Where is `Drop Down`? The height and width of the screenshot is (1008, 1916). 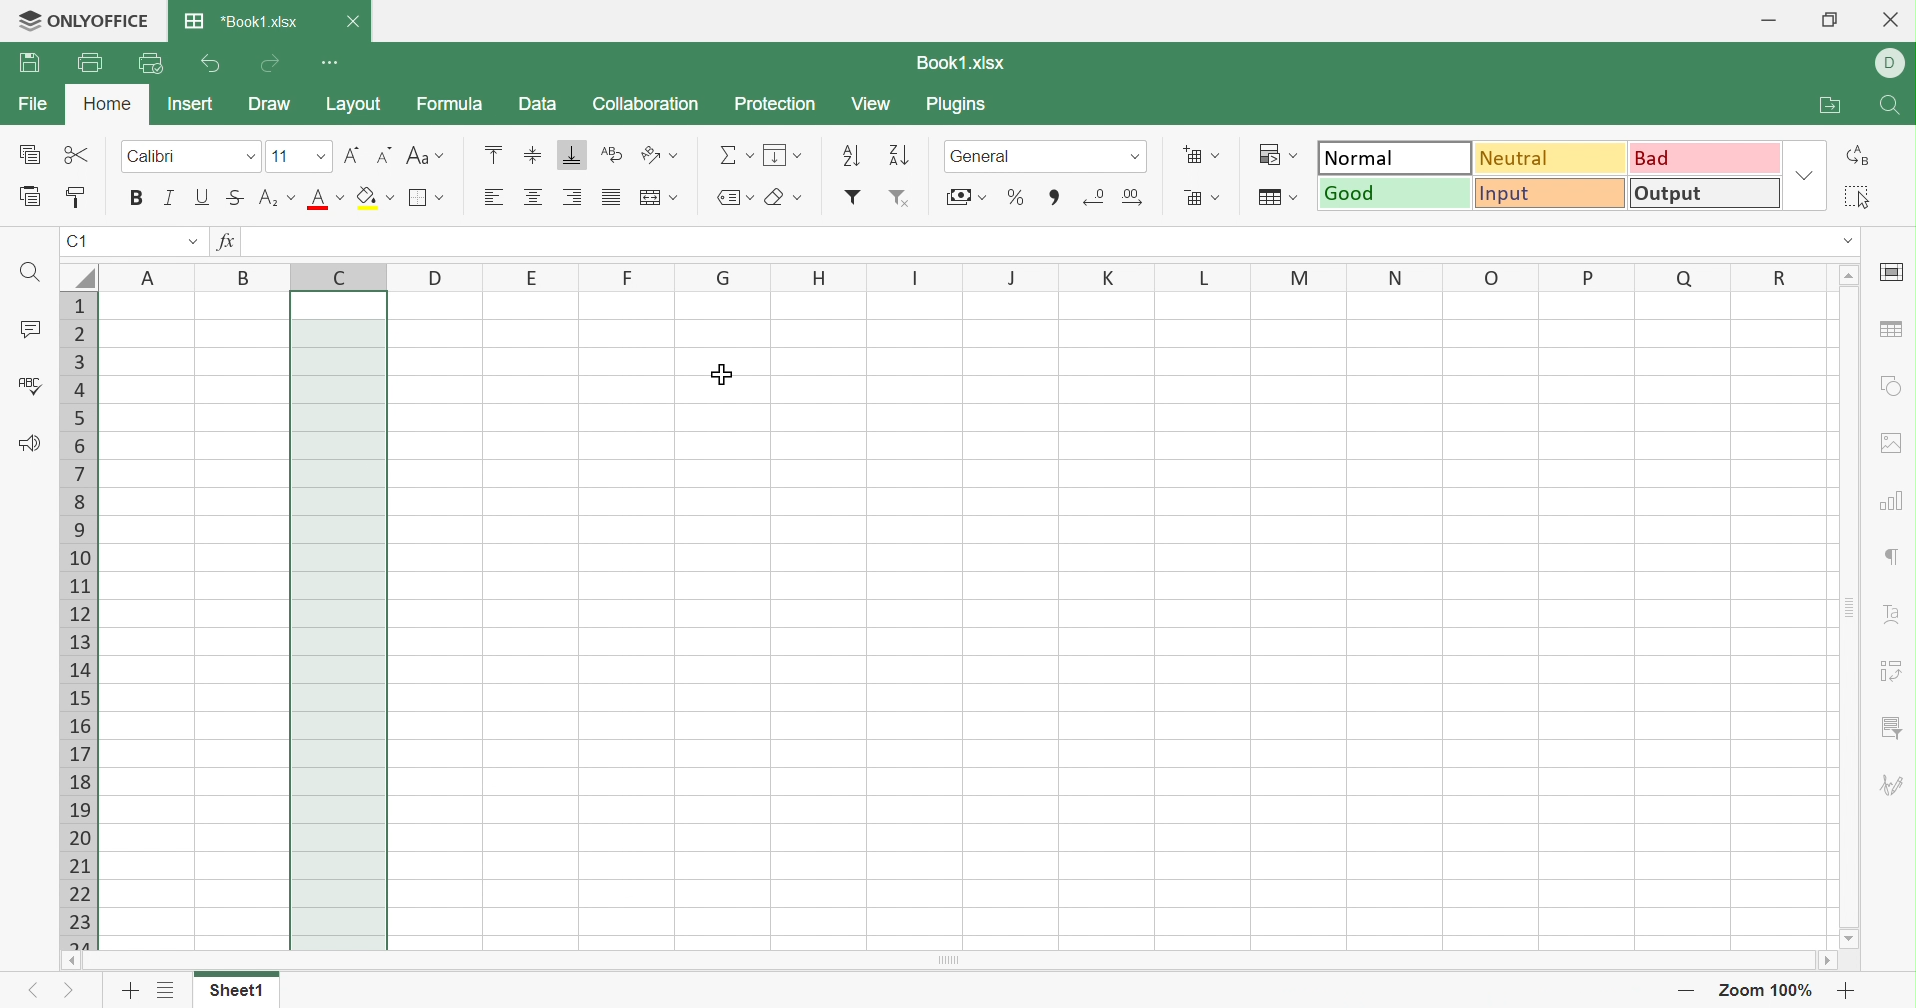 Drop Down is located at coordinates (753, 196).